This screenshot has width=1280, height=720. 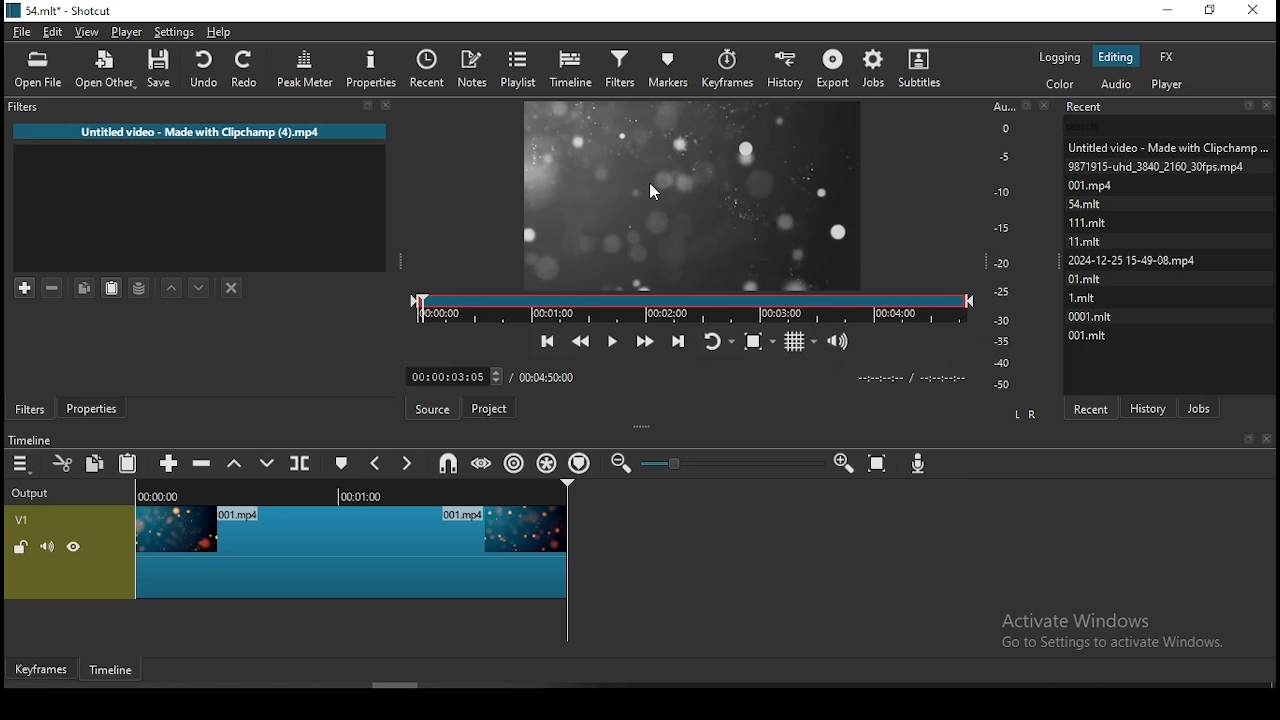 I want to click on cut, so click(x=63, y=462).